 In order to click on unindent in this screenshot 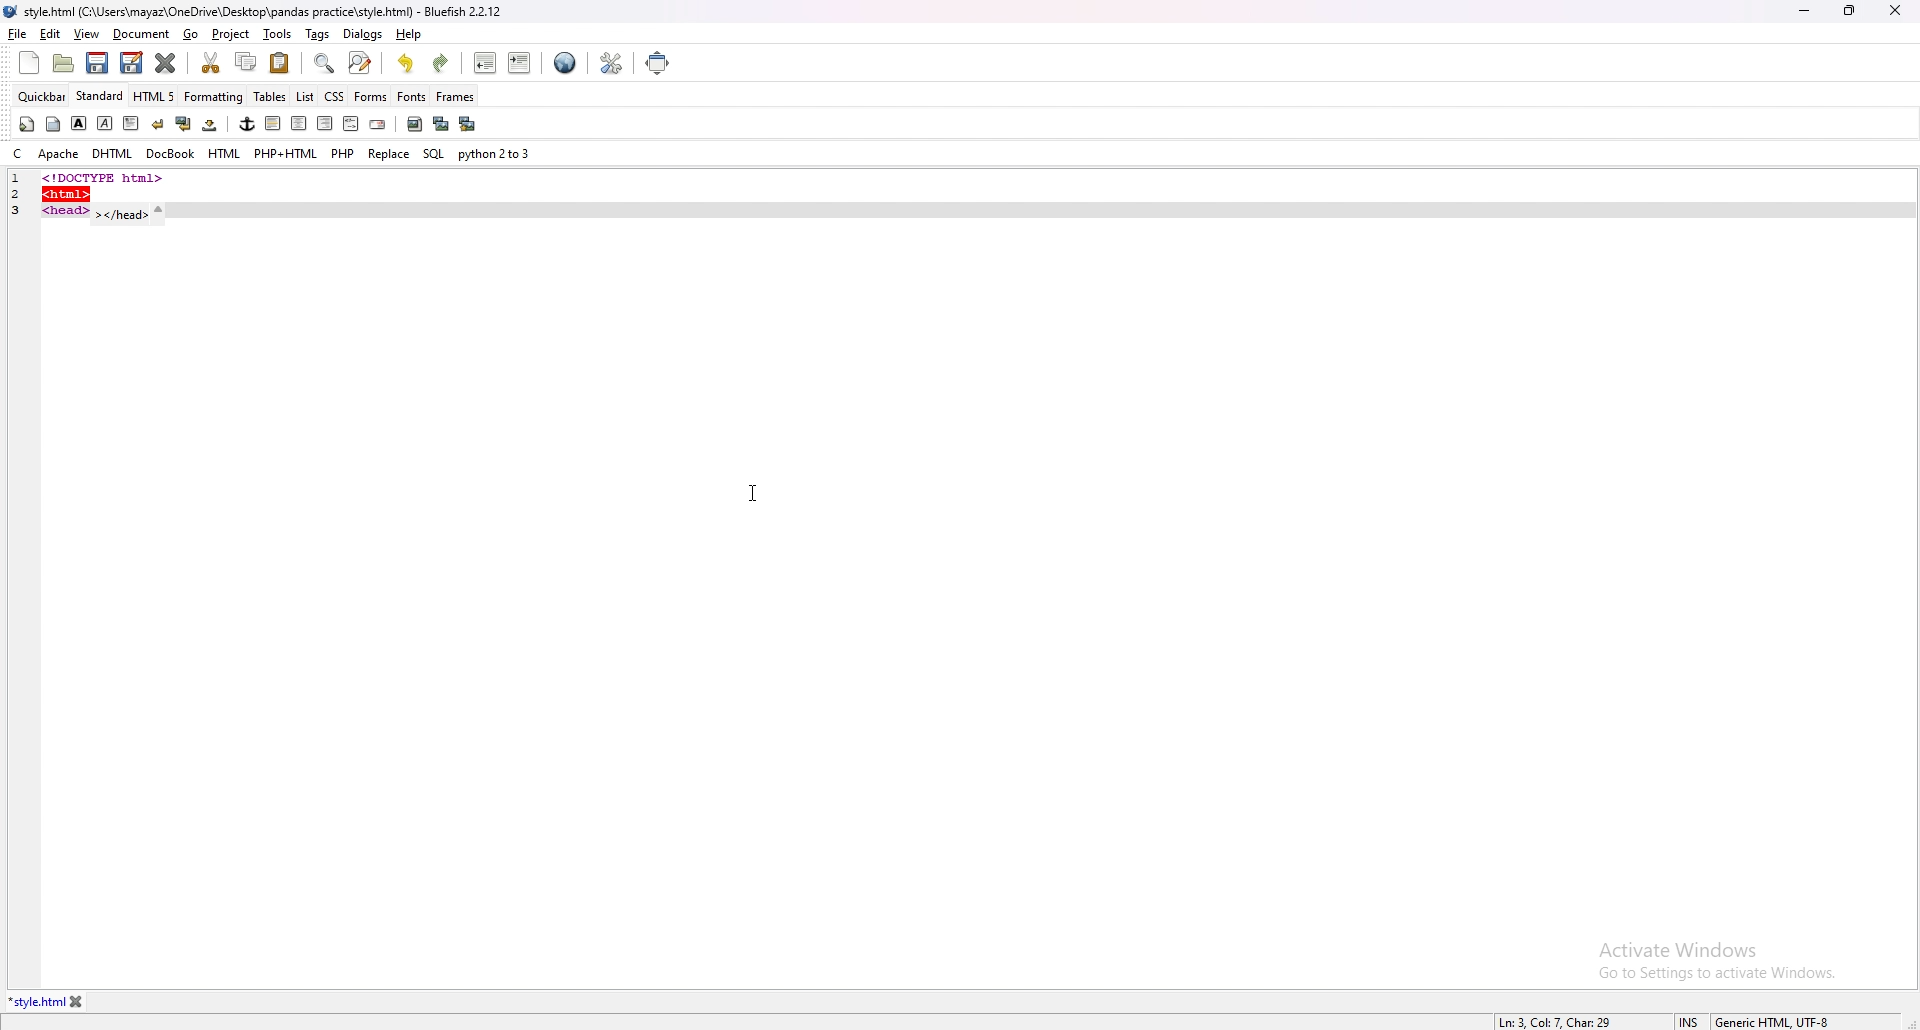, I will do `click(486, 63)`.